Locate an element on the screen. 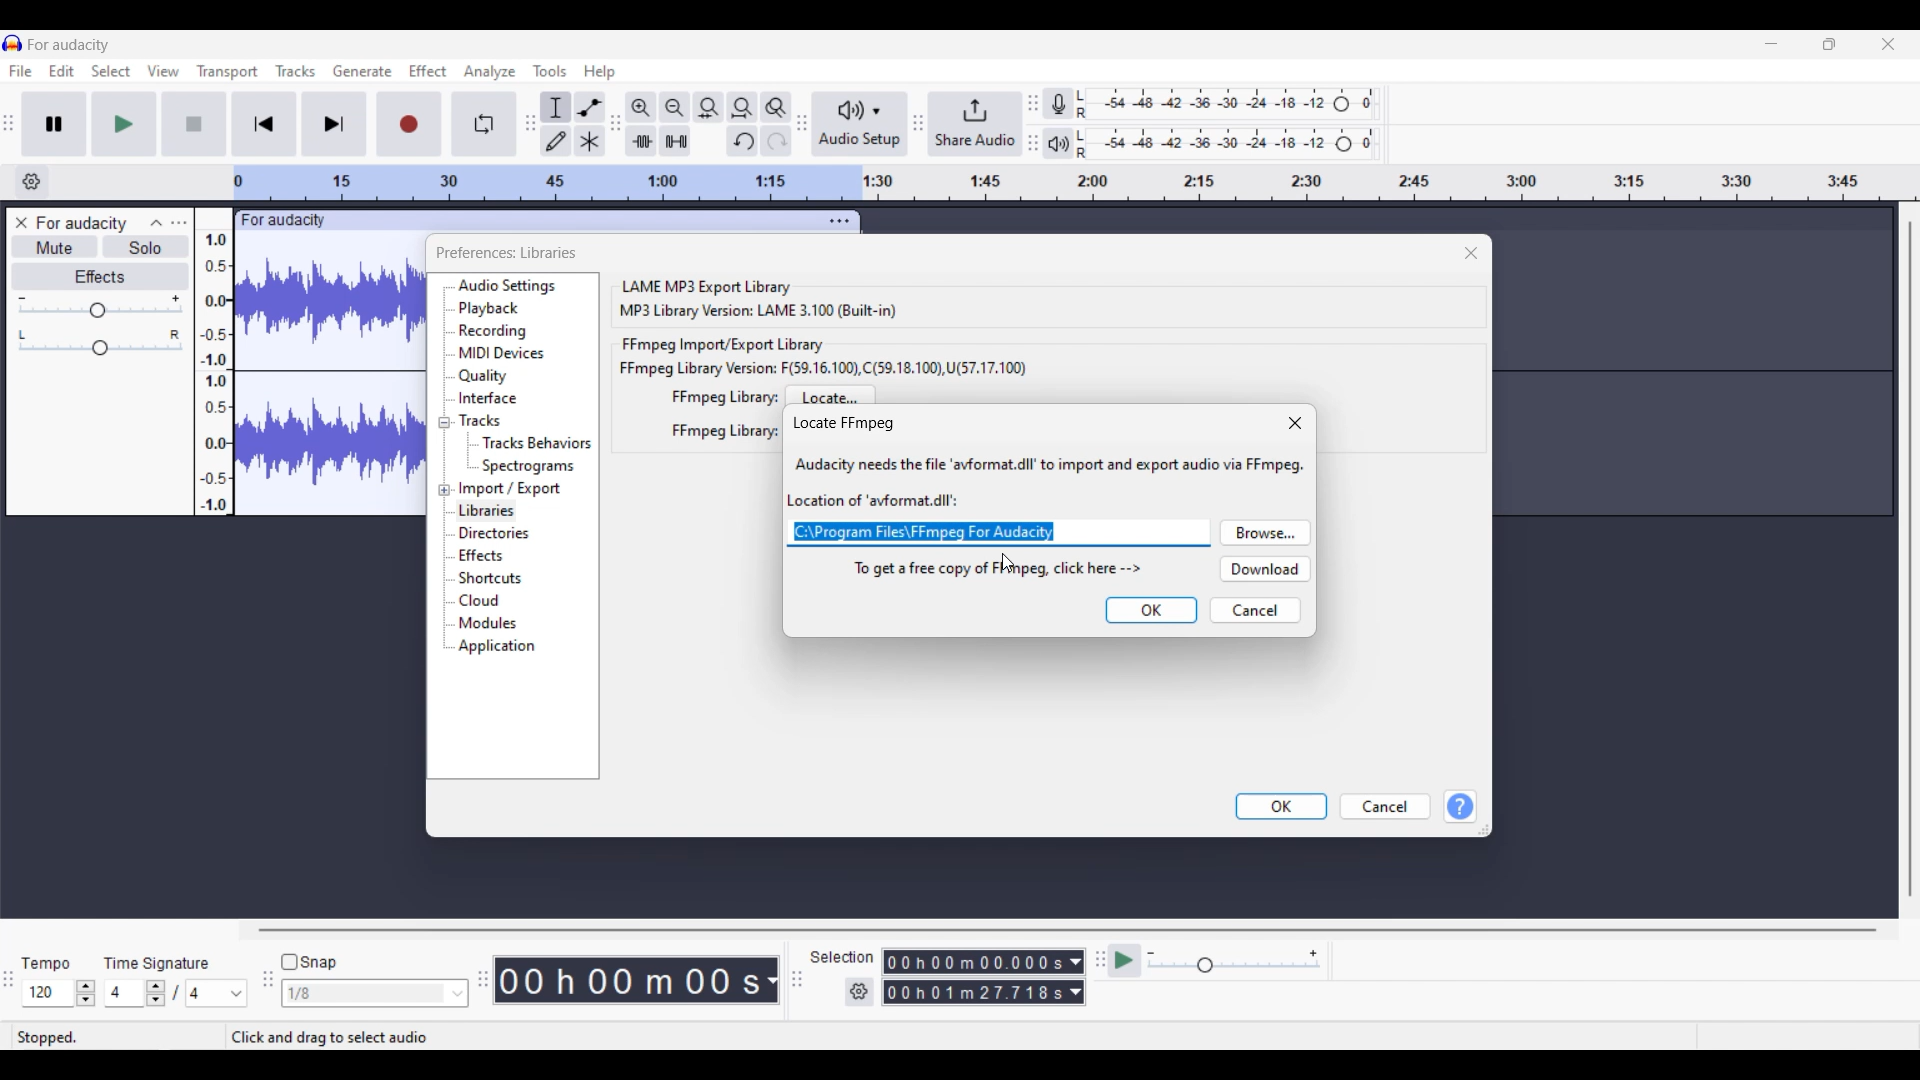 The width and height of the screenshot is (1920, 1080). Solo is located at coordinates (146, 246).